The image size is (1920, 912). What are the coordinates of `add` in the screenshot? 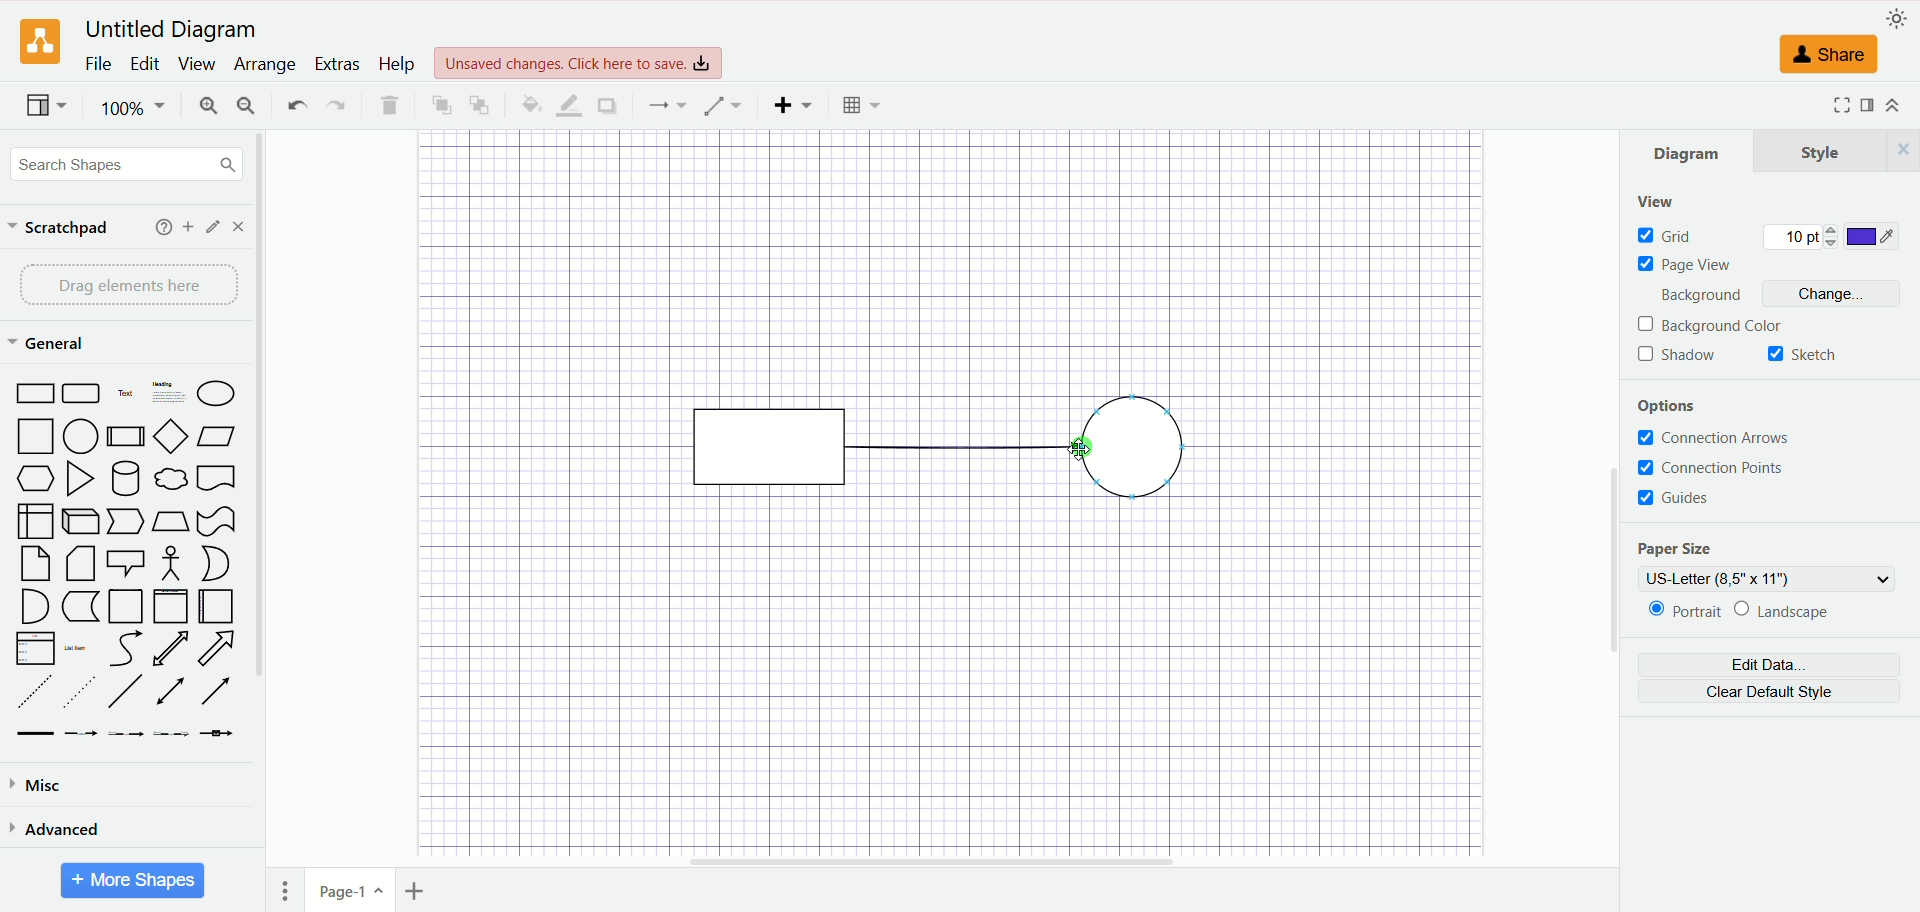 It's located at (186, 226).